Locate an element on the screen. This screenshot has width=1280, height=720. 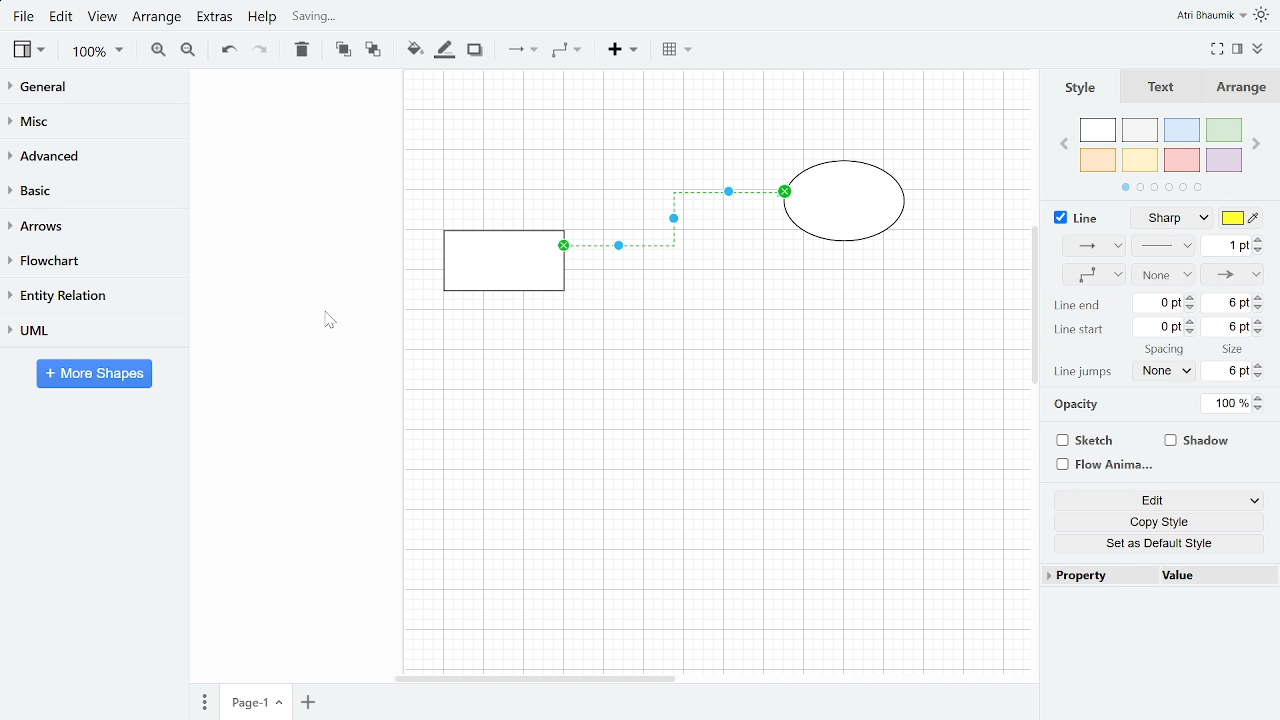
square shape is located at coordinates (502, 260).